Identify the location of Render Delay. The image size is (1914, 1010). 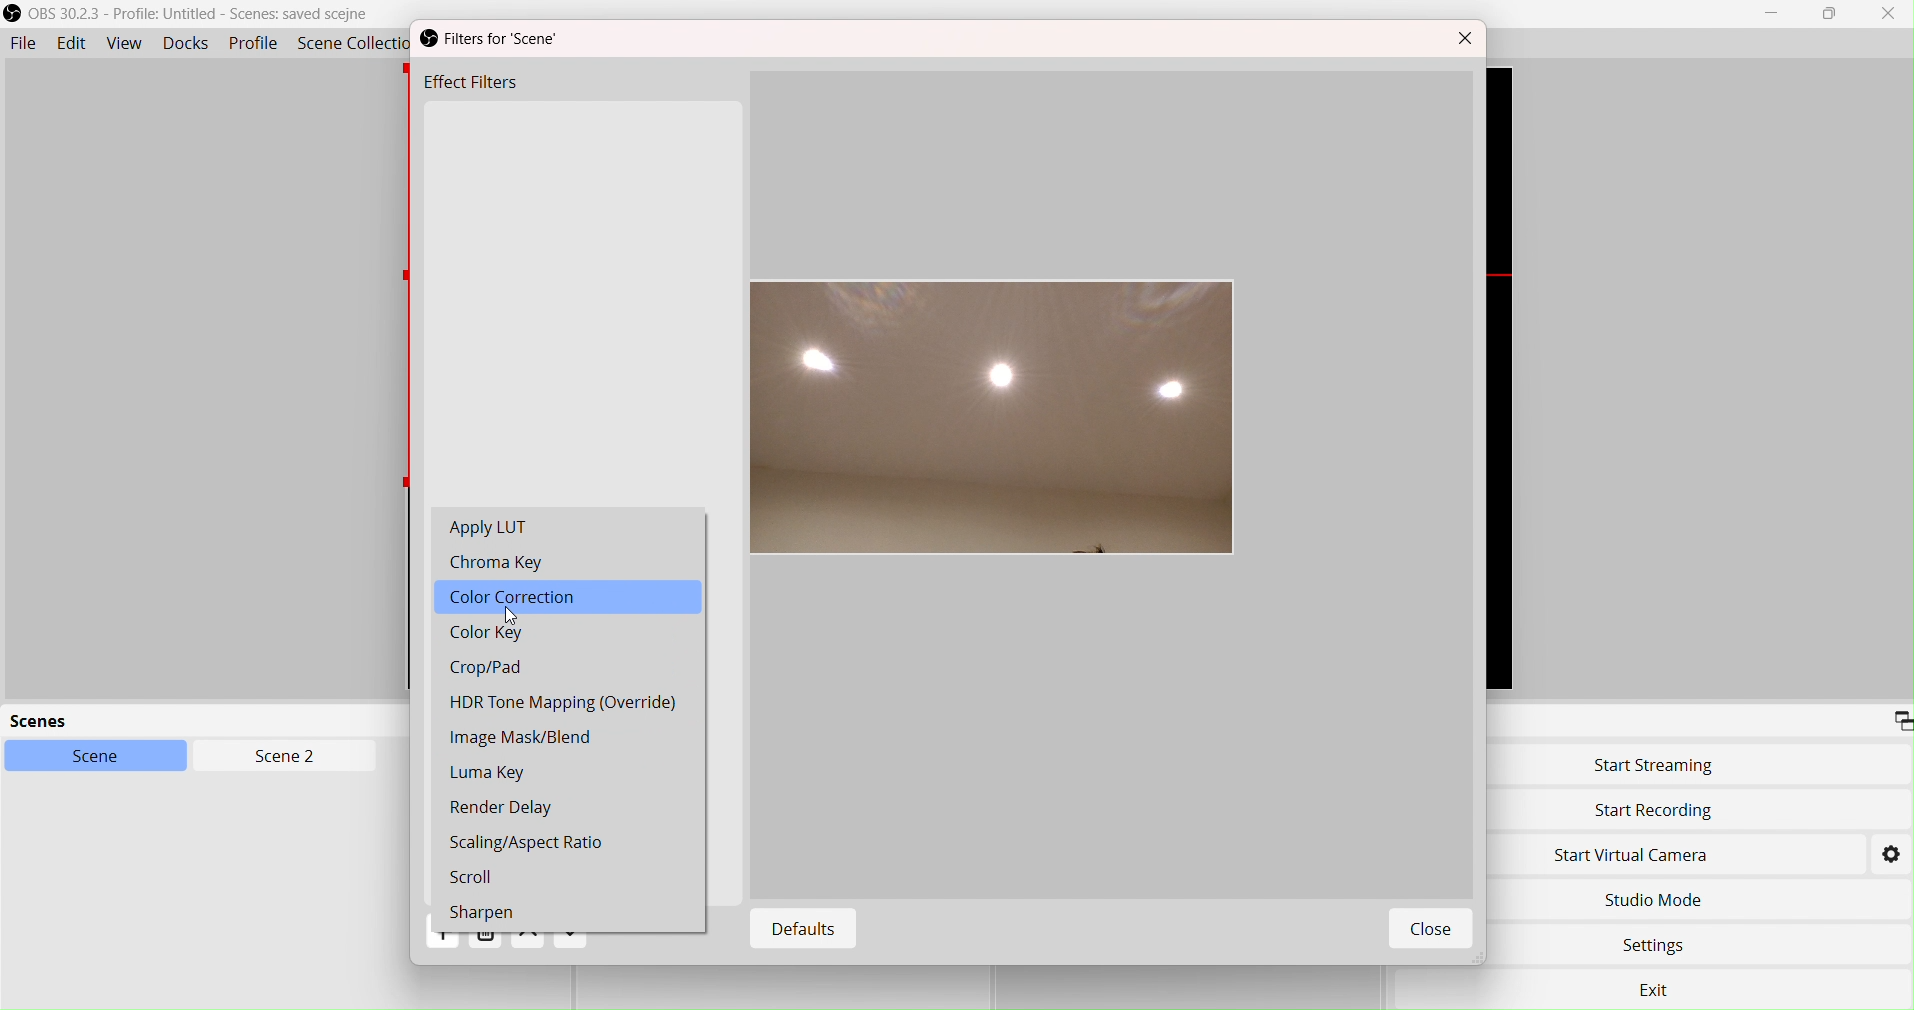
(503, 808).